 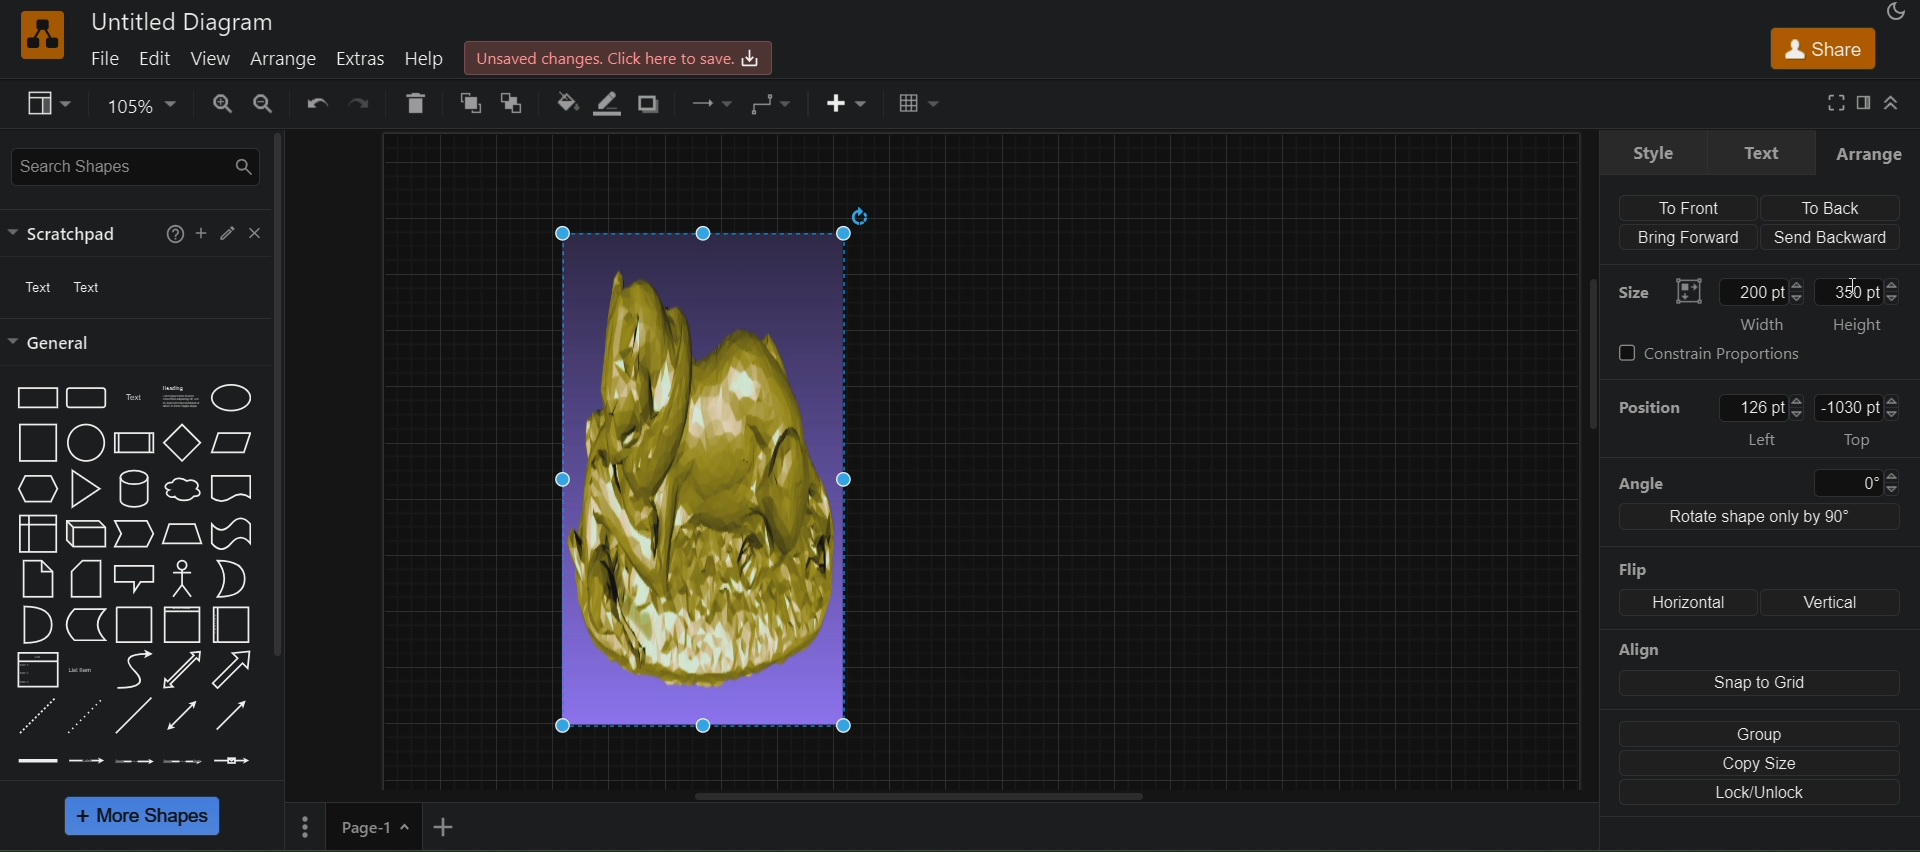 What do you see at coordinates (1669, 605) in the screenshot?
I see `flip: Horizontal` at bounding box center [1669, 605].